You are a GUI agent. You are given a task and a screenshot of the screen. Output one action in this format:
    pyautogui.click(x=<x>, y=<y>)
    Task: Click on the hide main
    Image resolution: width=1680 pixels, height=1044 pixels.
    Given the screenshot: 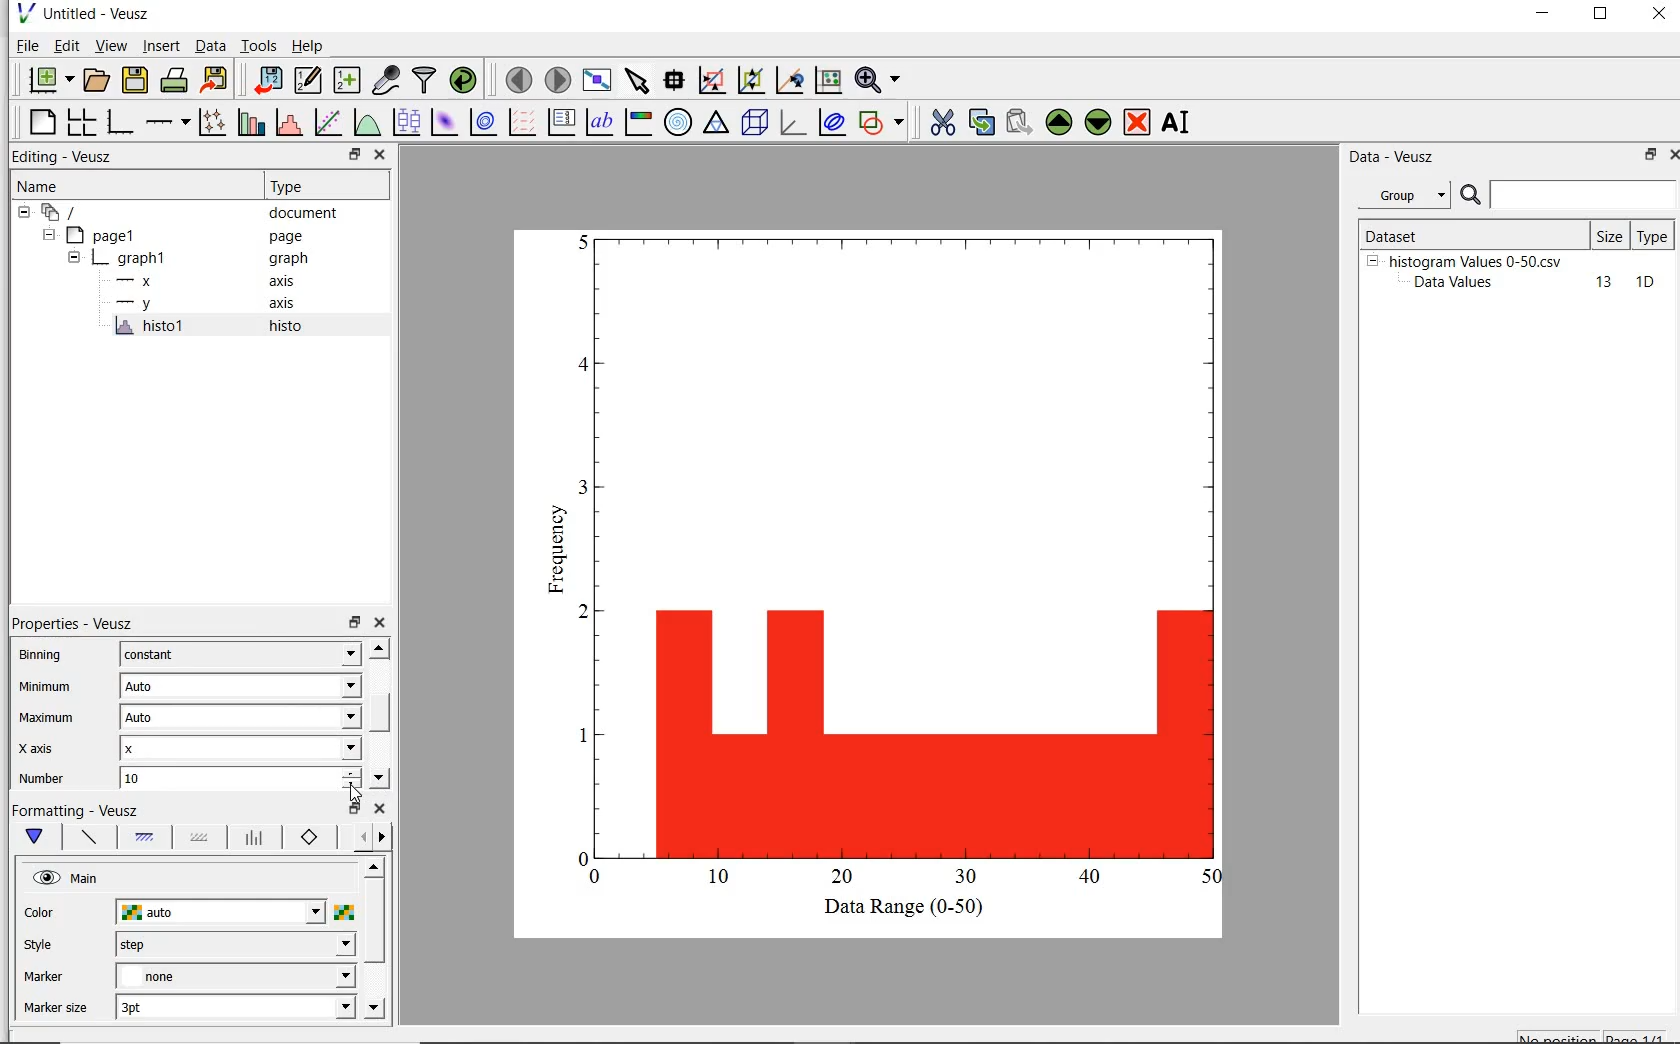 What is the action you would take?
    pyautogui.click(x=68, y=879)
    